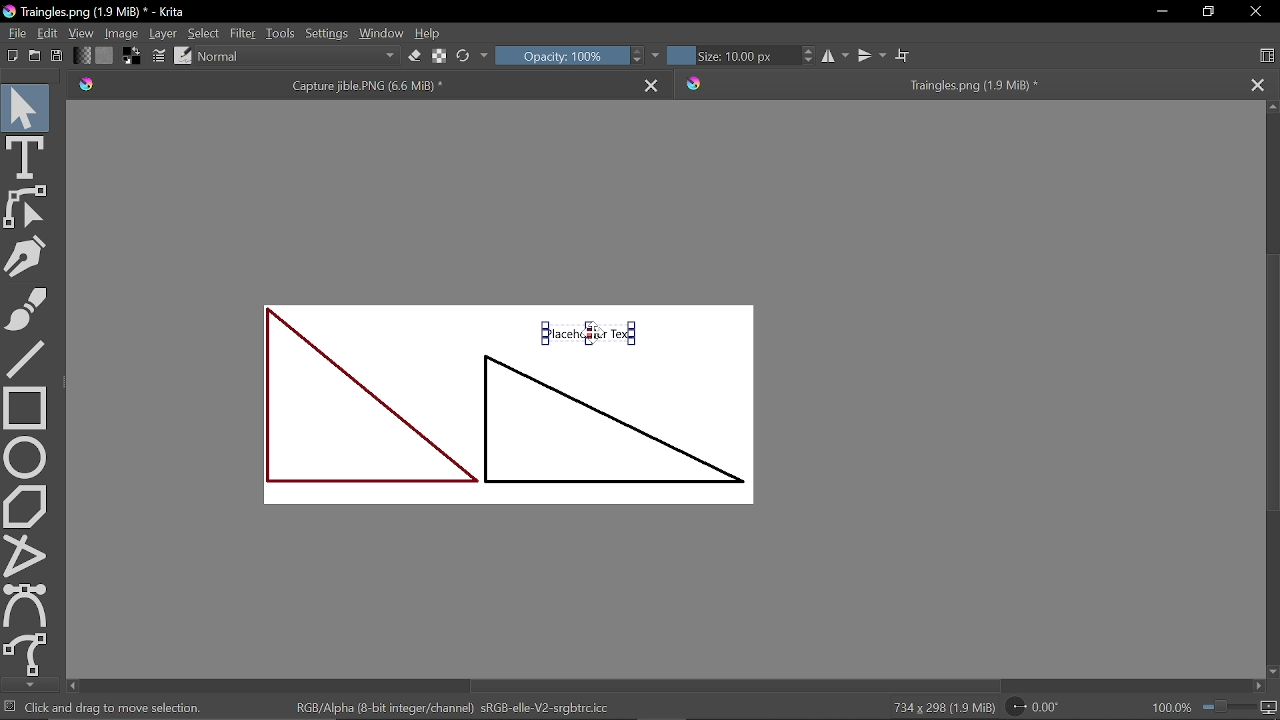 The image size is (1280, 720). I want to click on Edit brush settings, so click(158, 56).